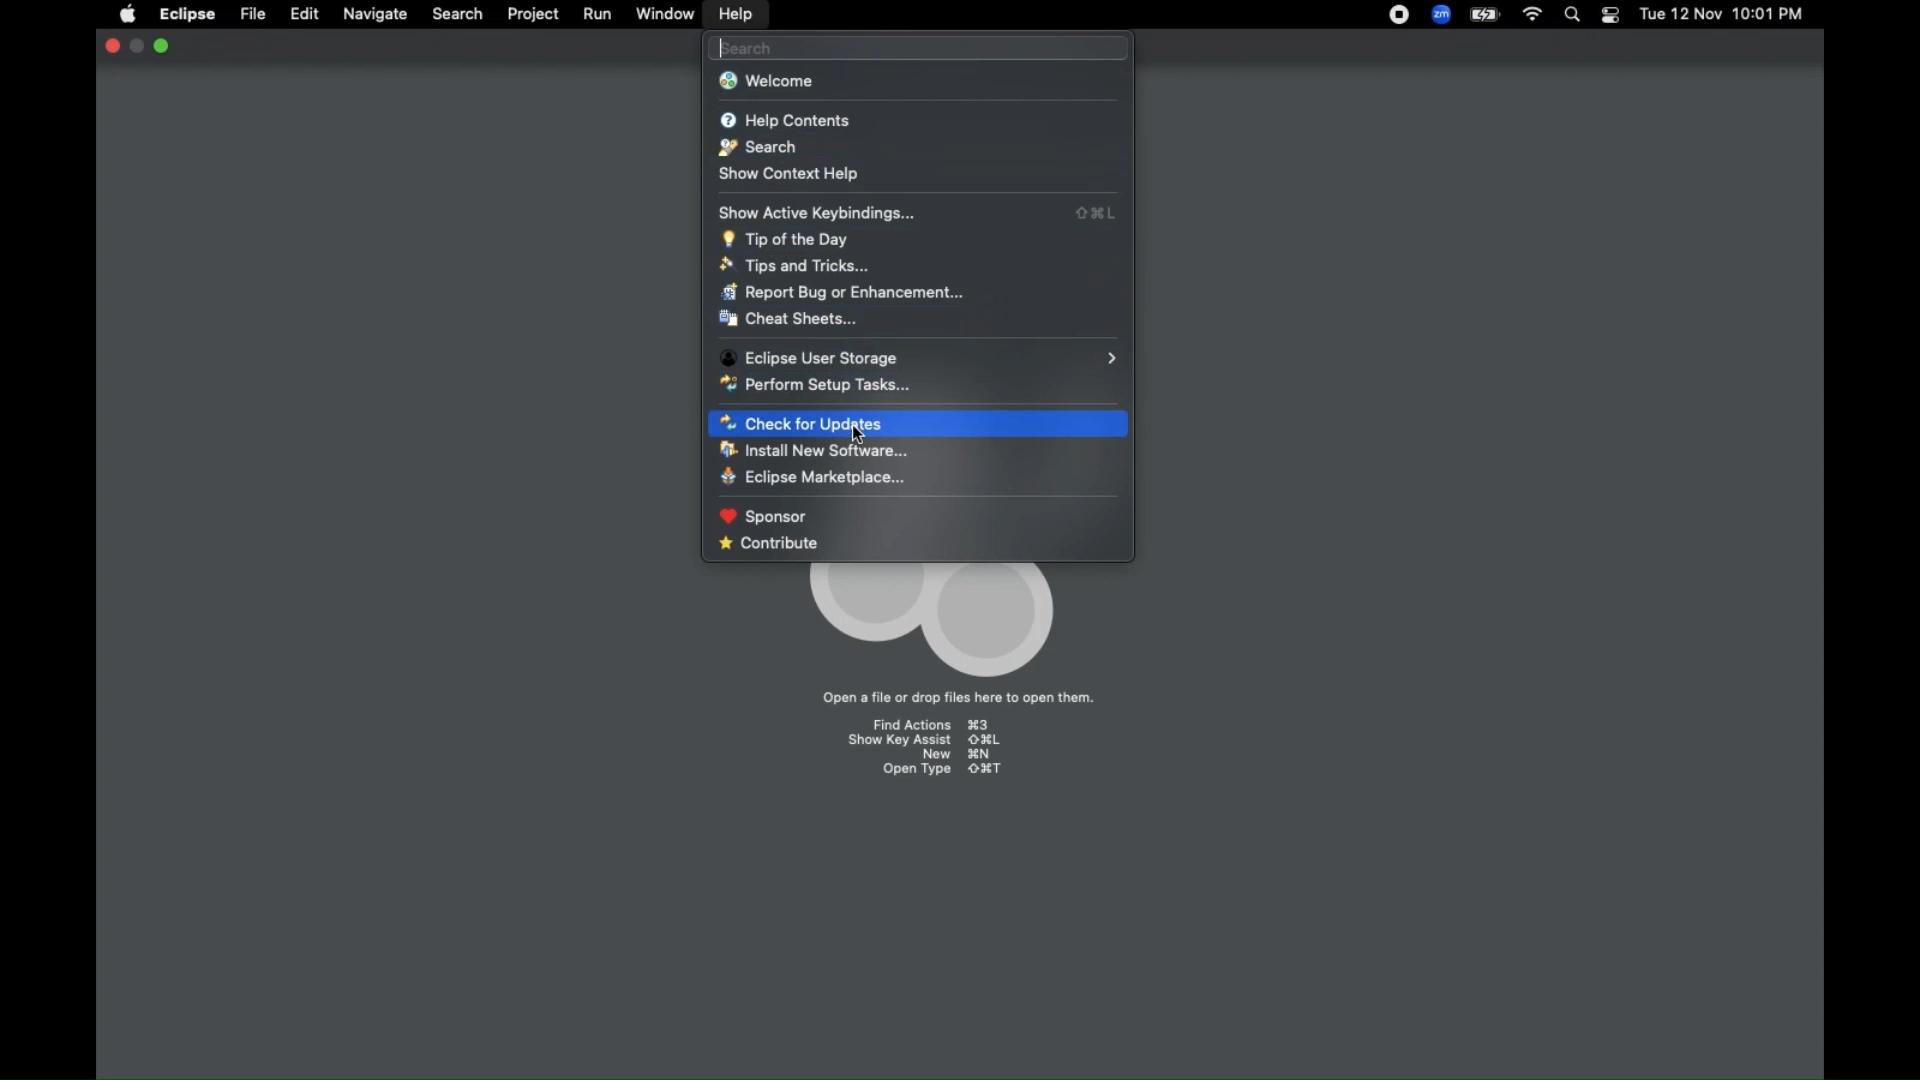 The height and width of the screenshot is (1080, 1920). I want to click on Eclipse Marketplace, so click(913, 477).